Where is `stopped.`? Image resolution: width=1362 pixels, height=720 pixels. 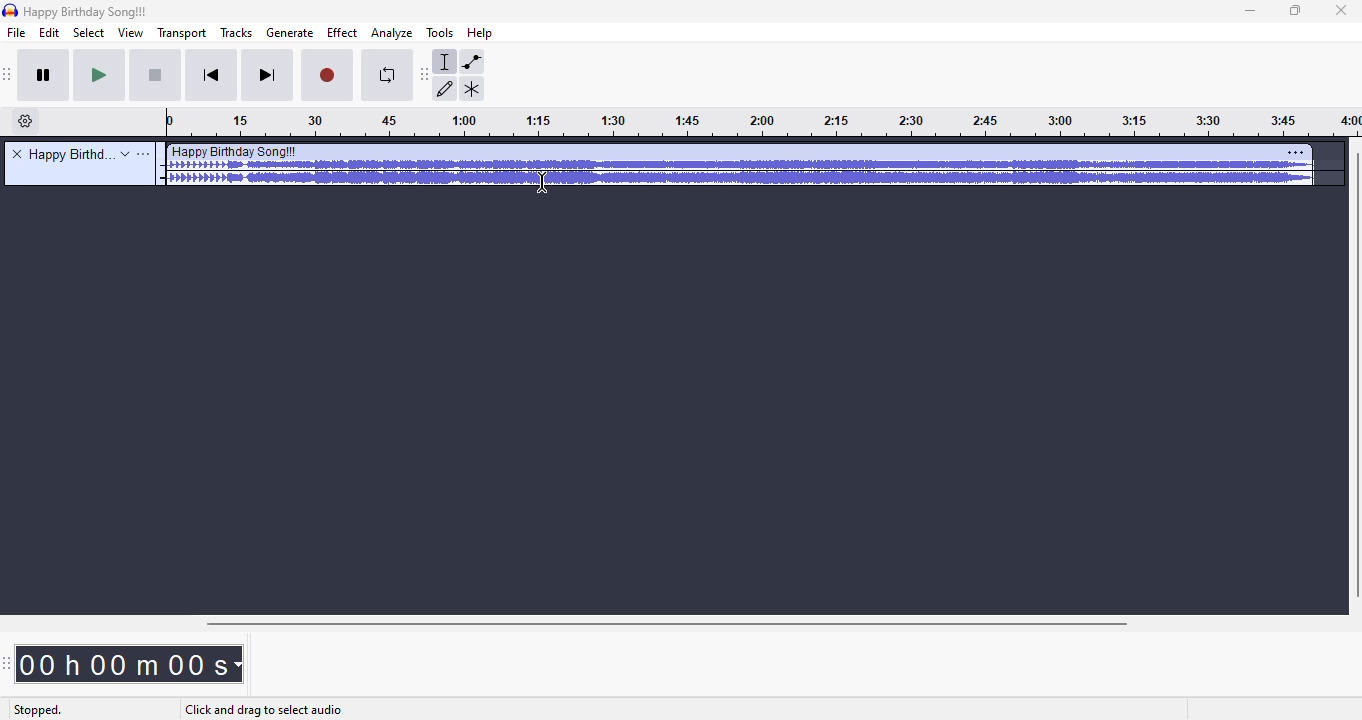
stopped. is located at coordinates (37, 711).